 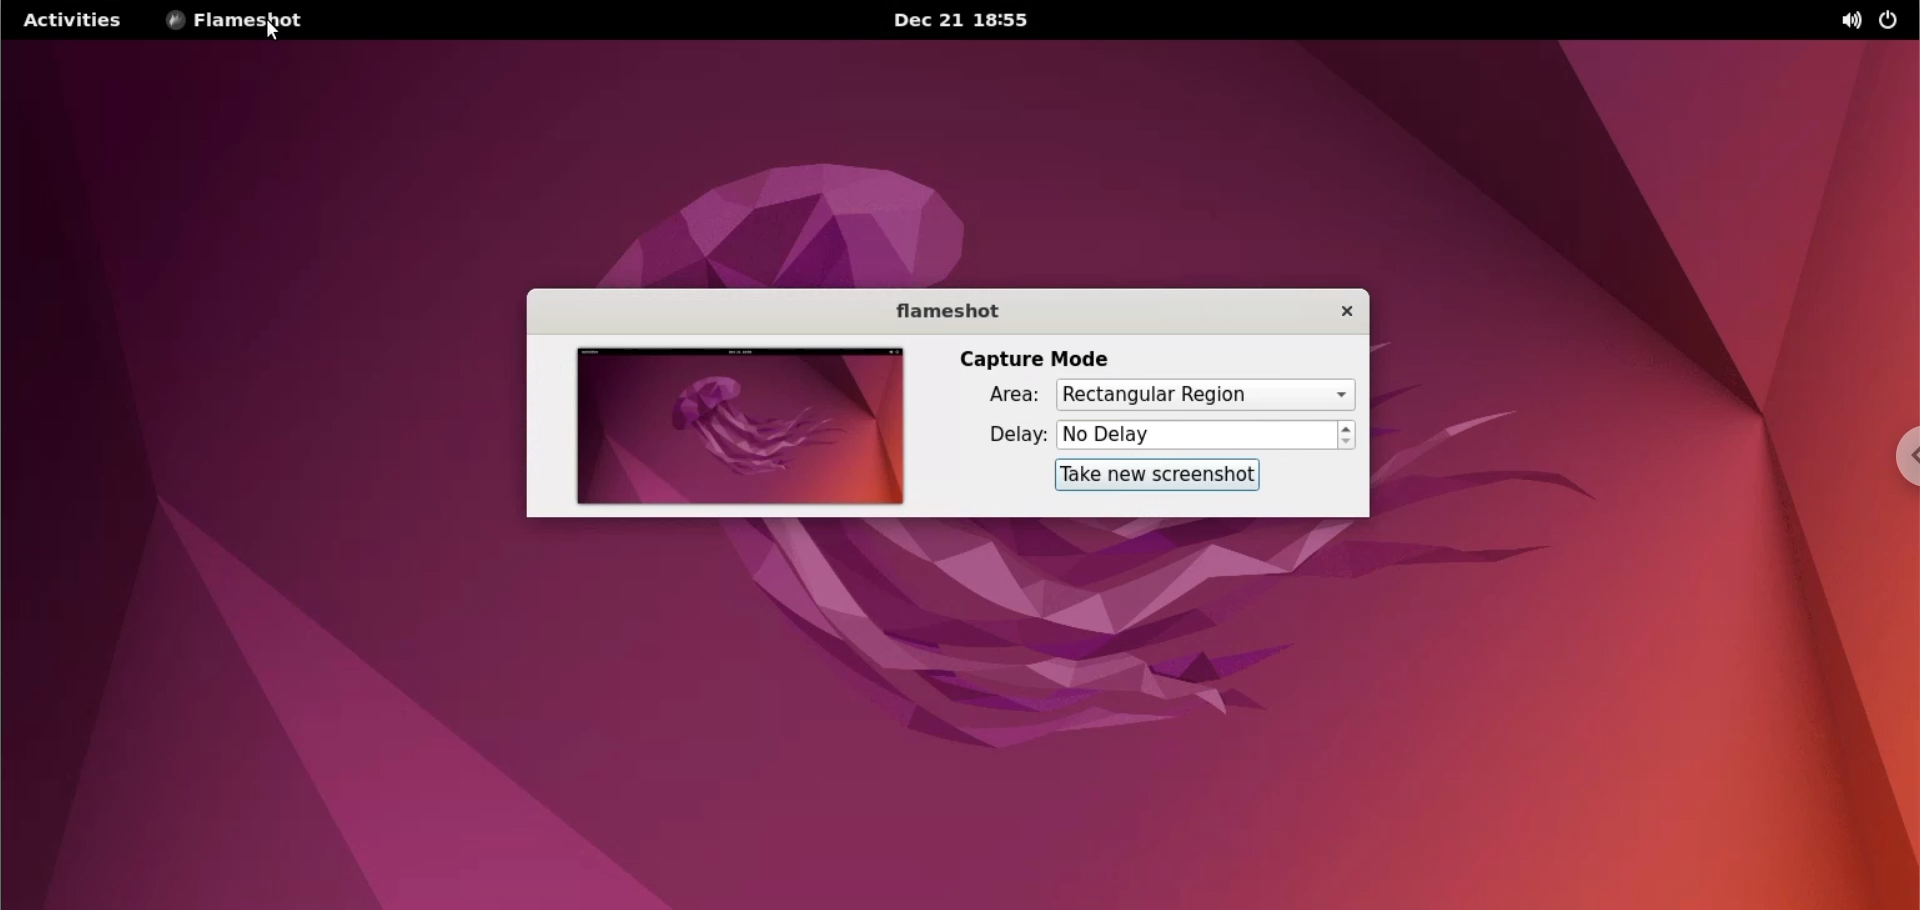 What do you see at coordinates (1010, 434) in the screenshot?
I see `delay` at bounding box center [1010, 434].